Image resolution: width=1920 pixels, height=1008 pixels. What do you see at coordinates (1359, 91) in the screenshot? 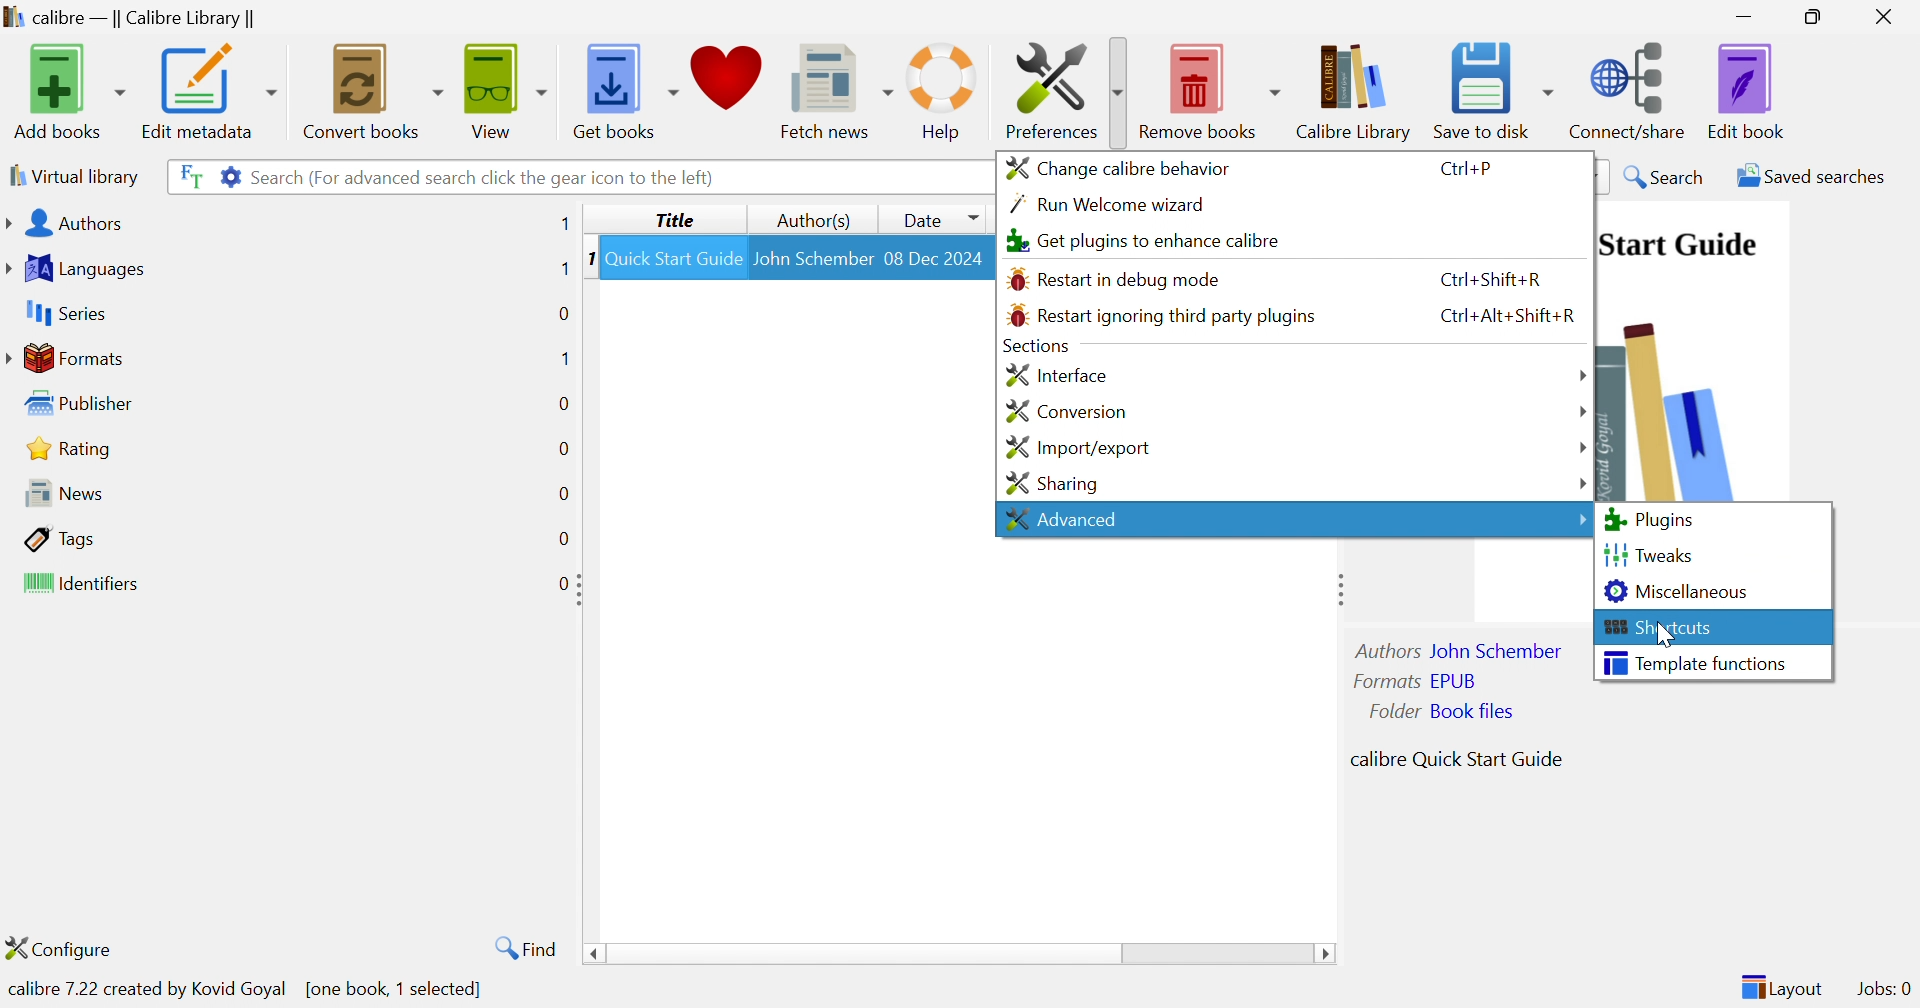
I see `Calibre Library` at bounding box center [1359, 91].